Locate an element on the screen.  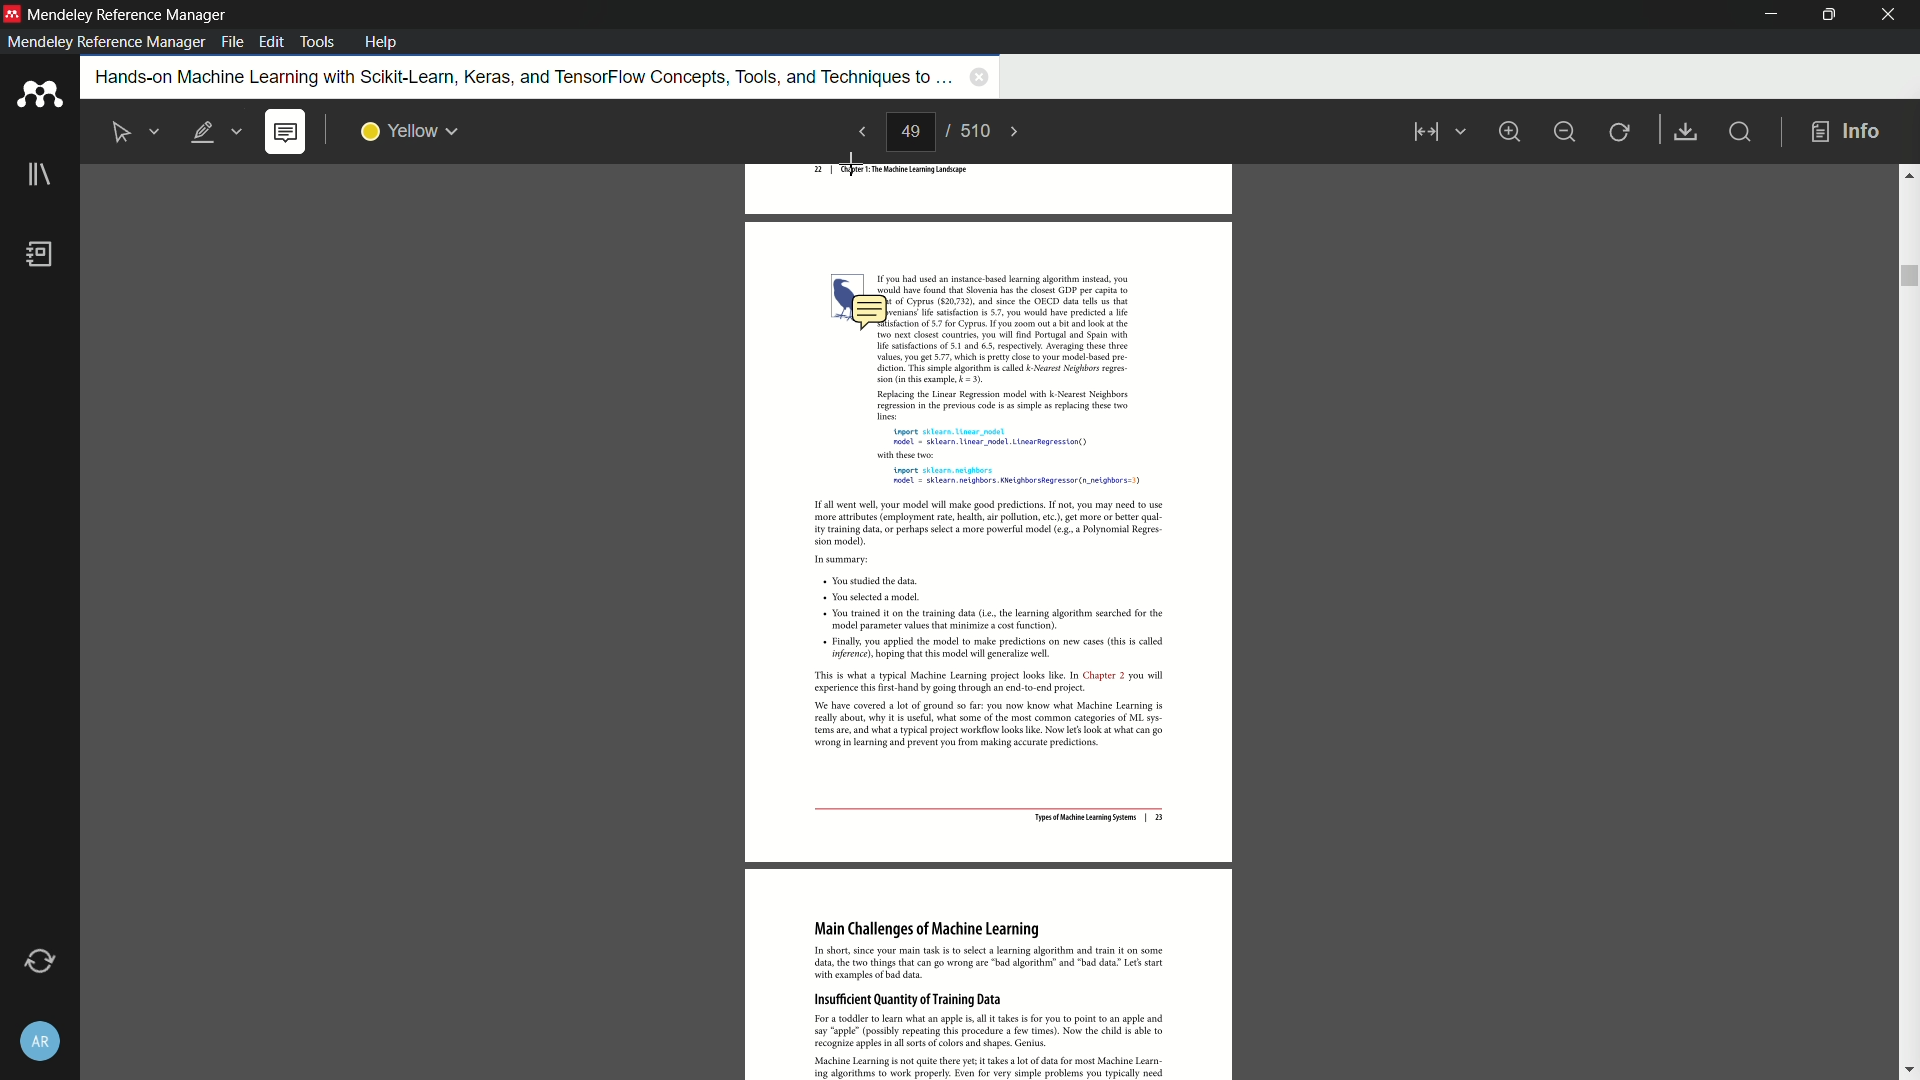
file menu is located at coordinates (230, 43).